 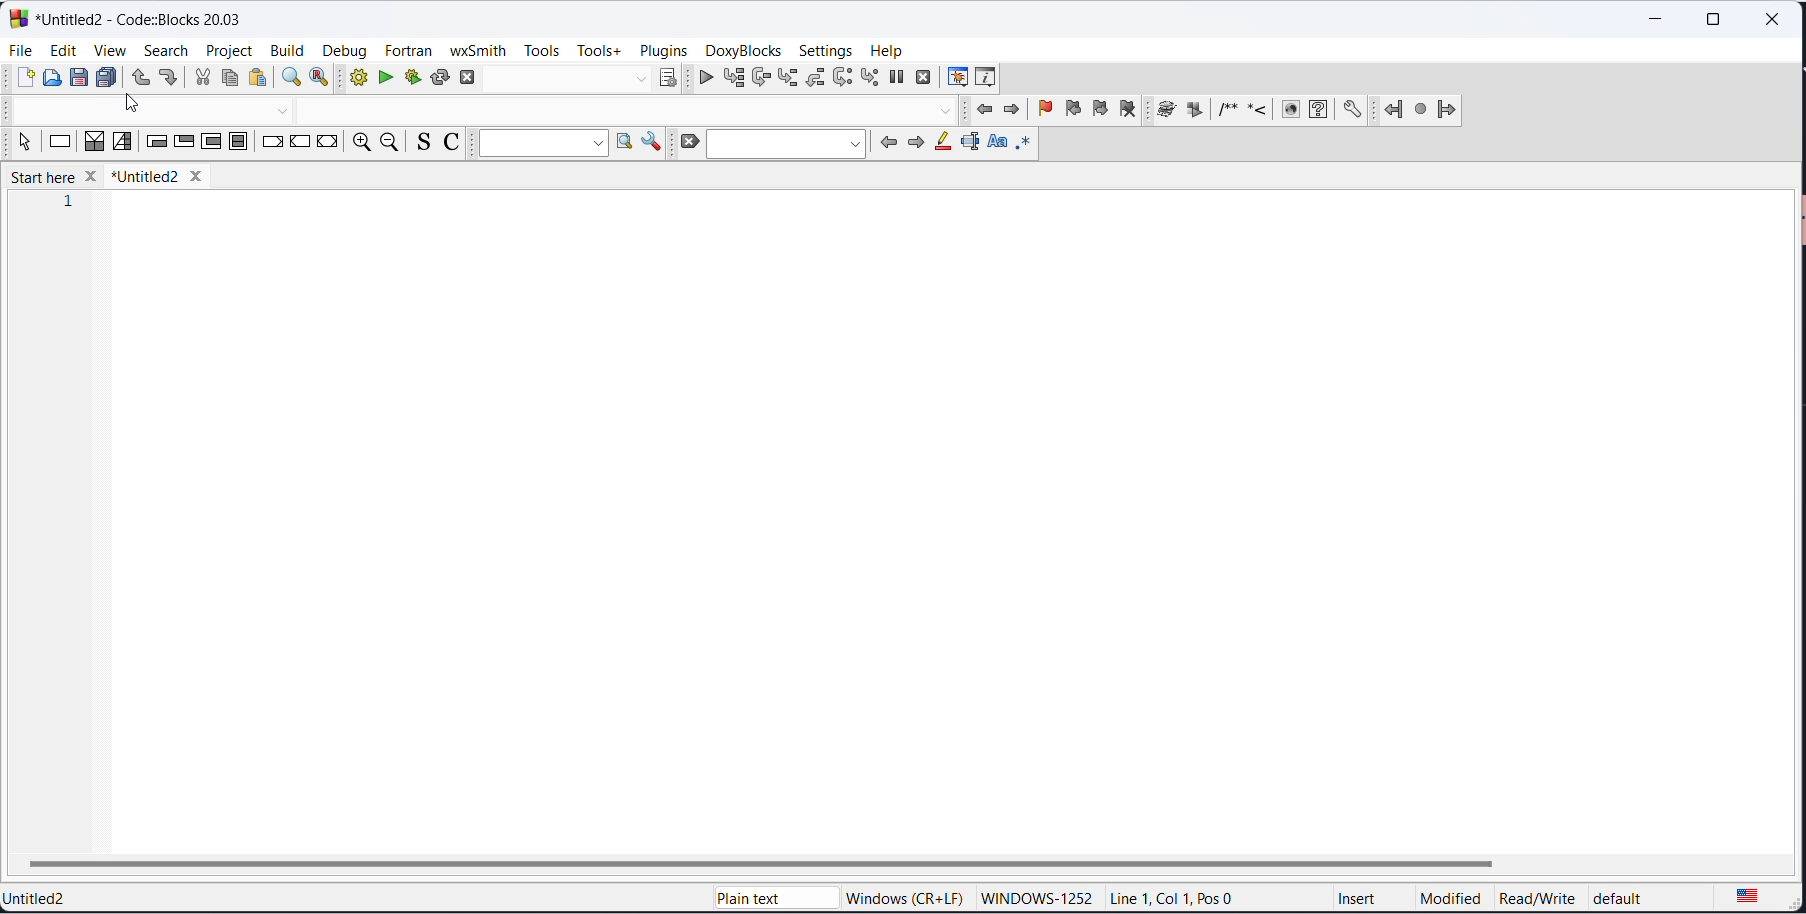 I want to click on next instruction, so click(x=840, y=79).